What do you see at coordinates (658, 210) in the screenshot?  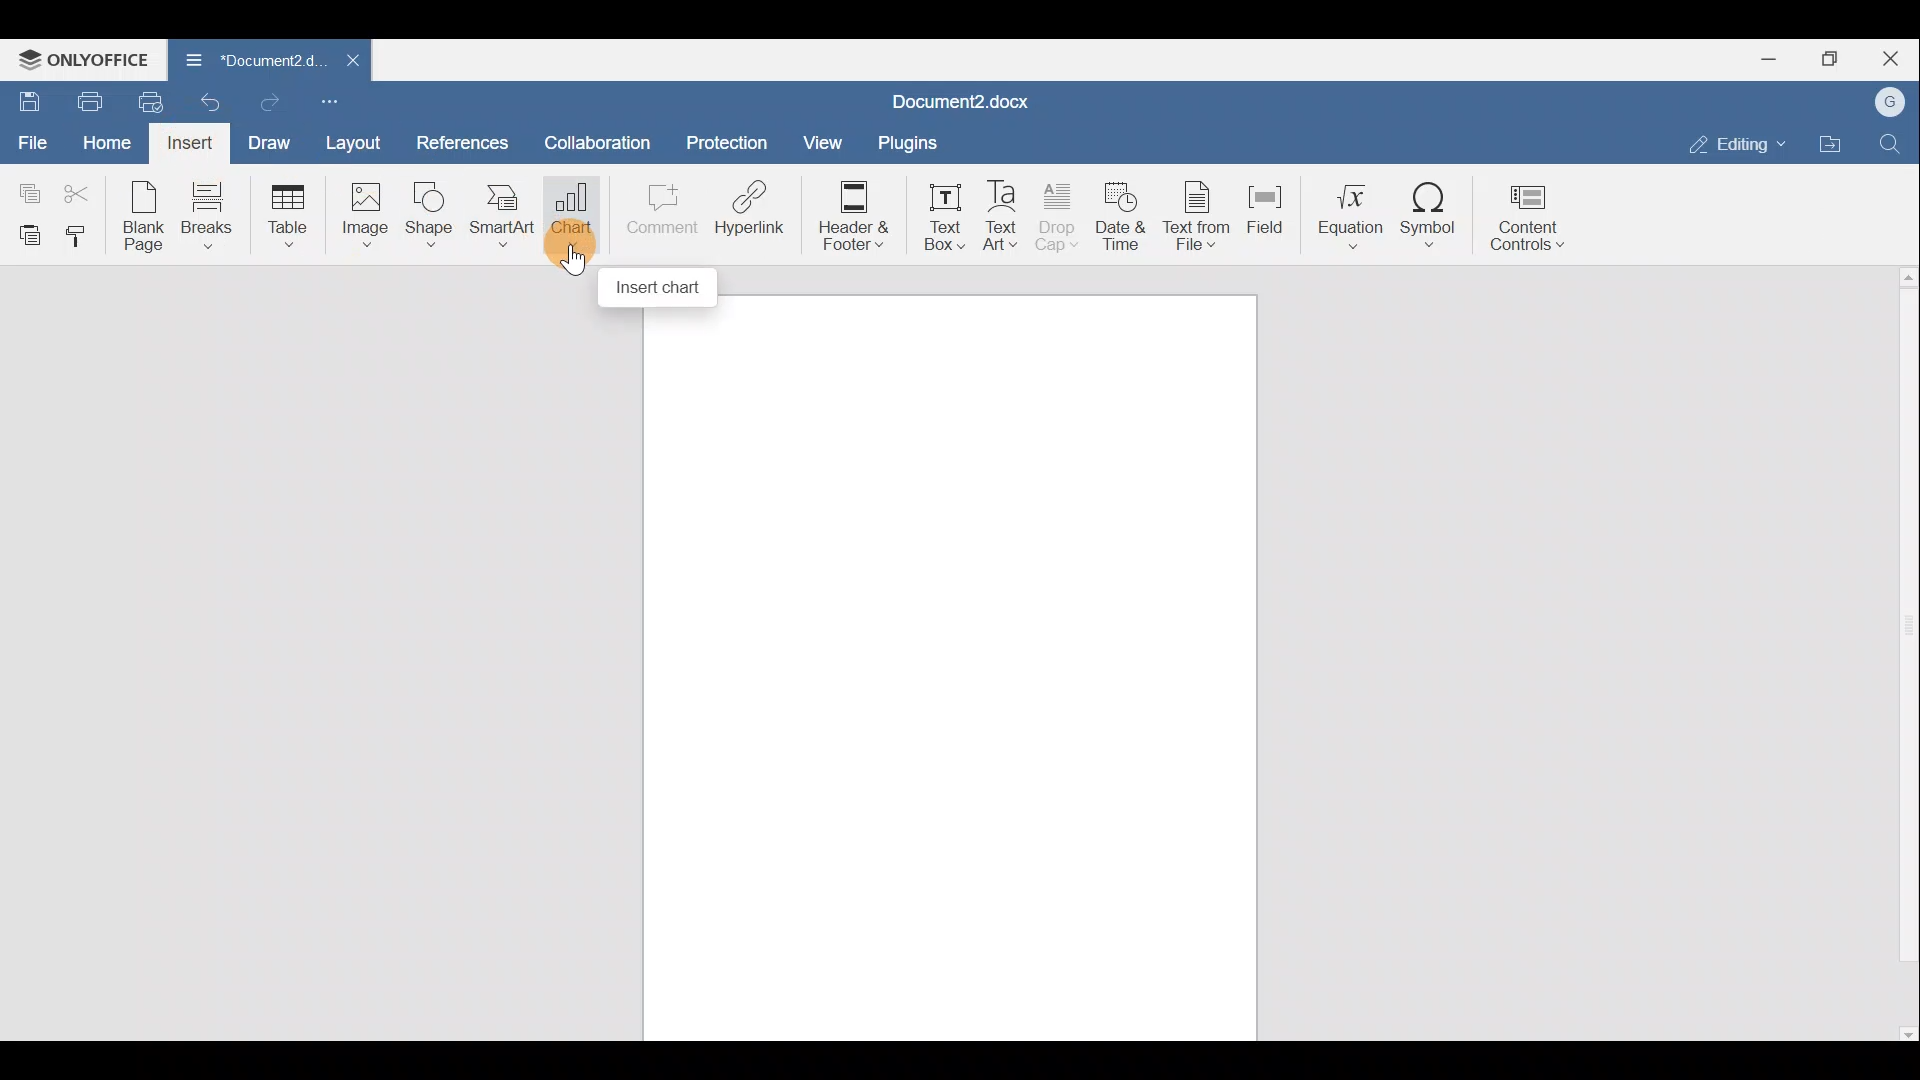 I see `Comment` at bounding box center [658, 210].